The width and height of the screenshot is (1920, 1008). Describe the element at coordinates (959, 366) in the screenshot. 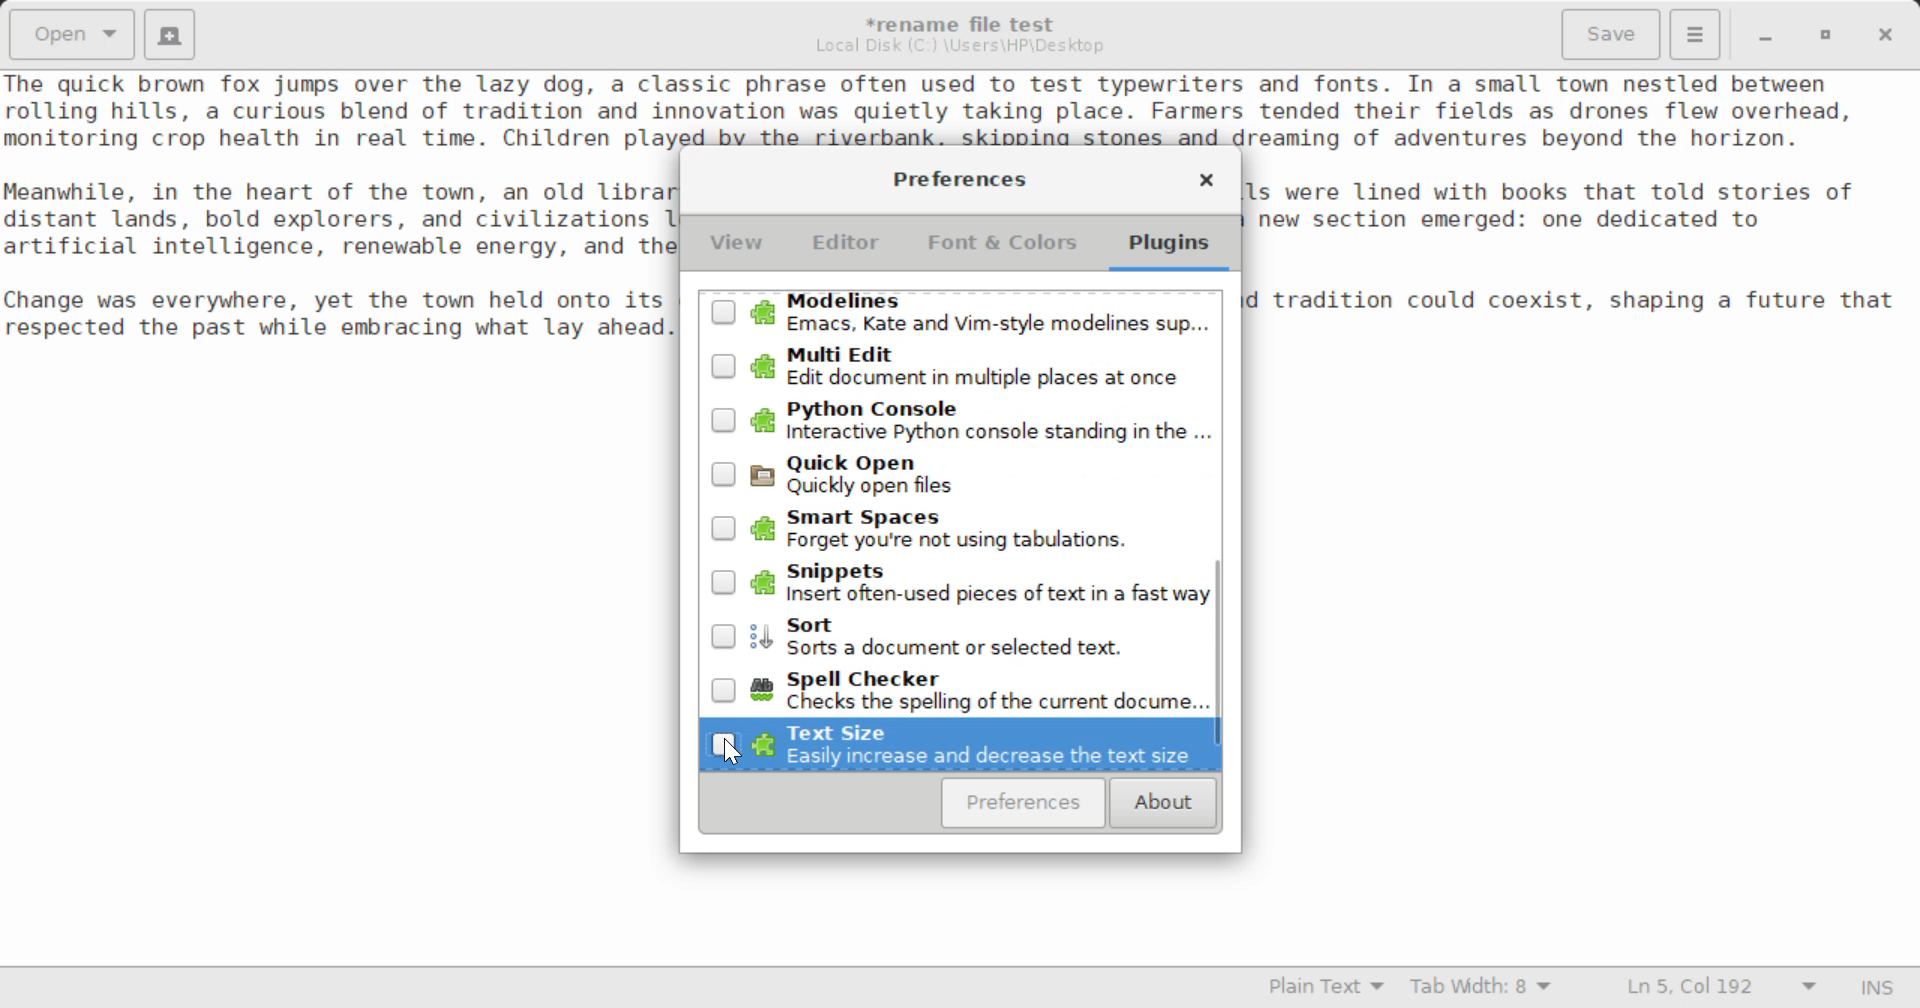

I see `Multi Edit Plugin Button Unselected` at that location.